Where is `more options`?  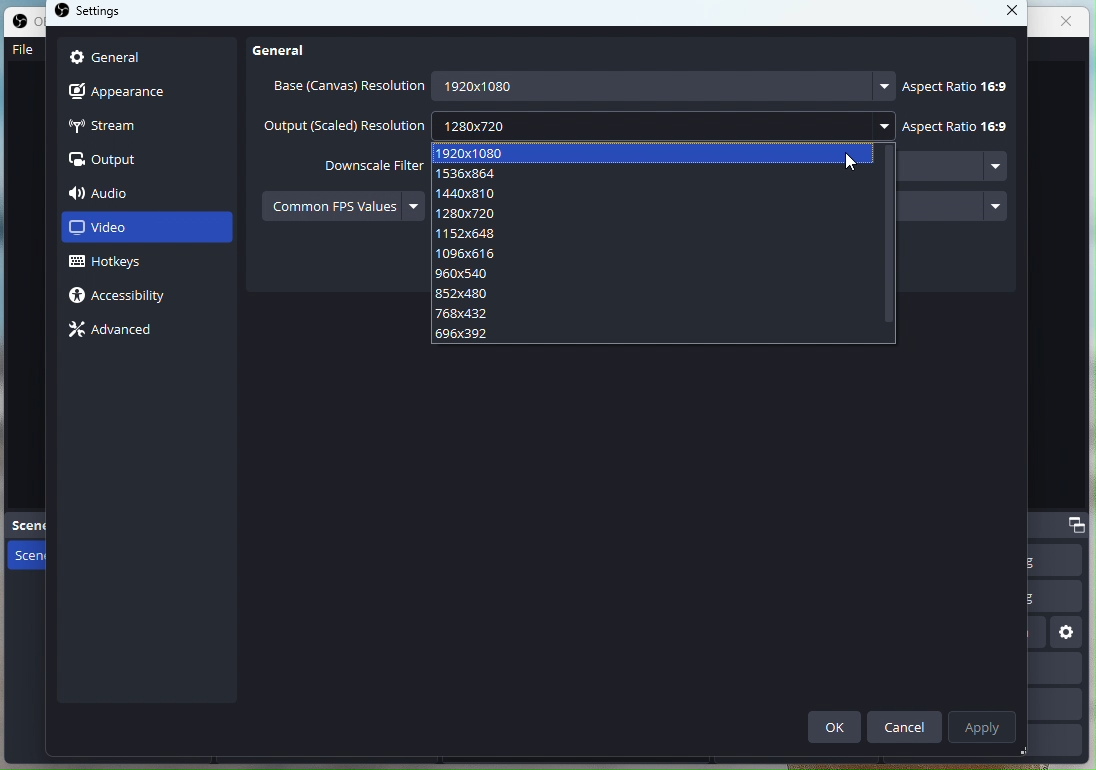 more options is located at coordinates (412, 205).